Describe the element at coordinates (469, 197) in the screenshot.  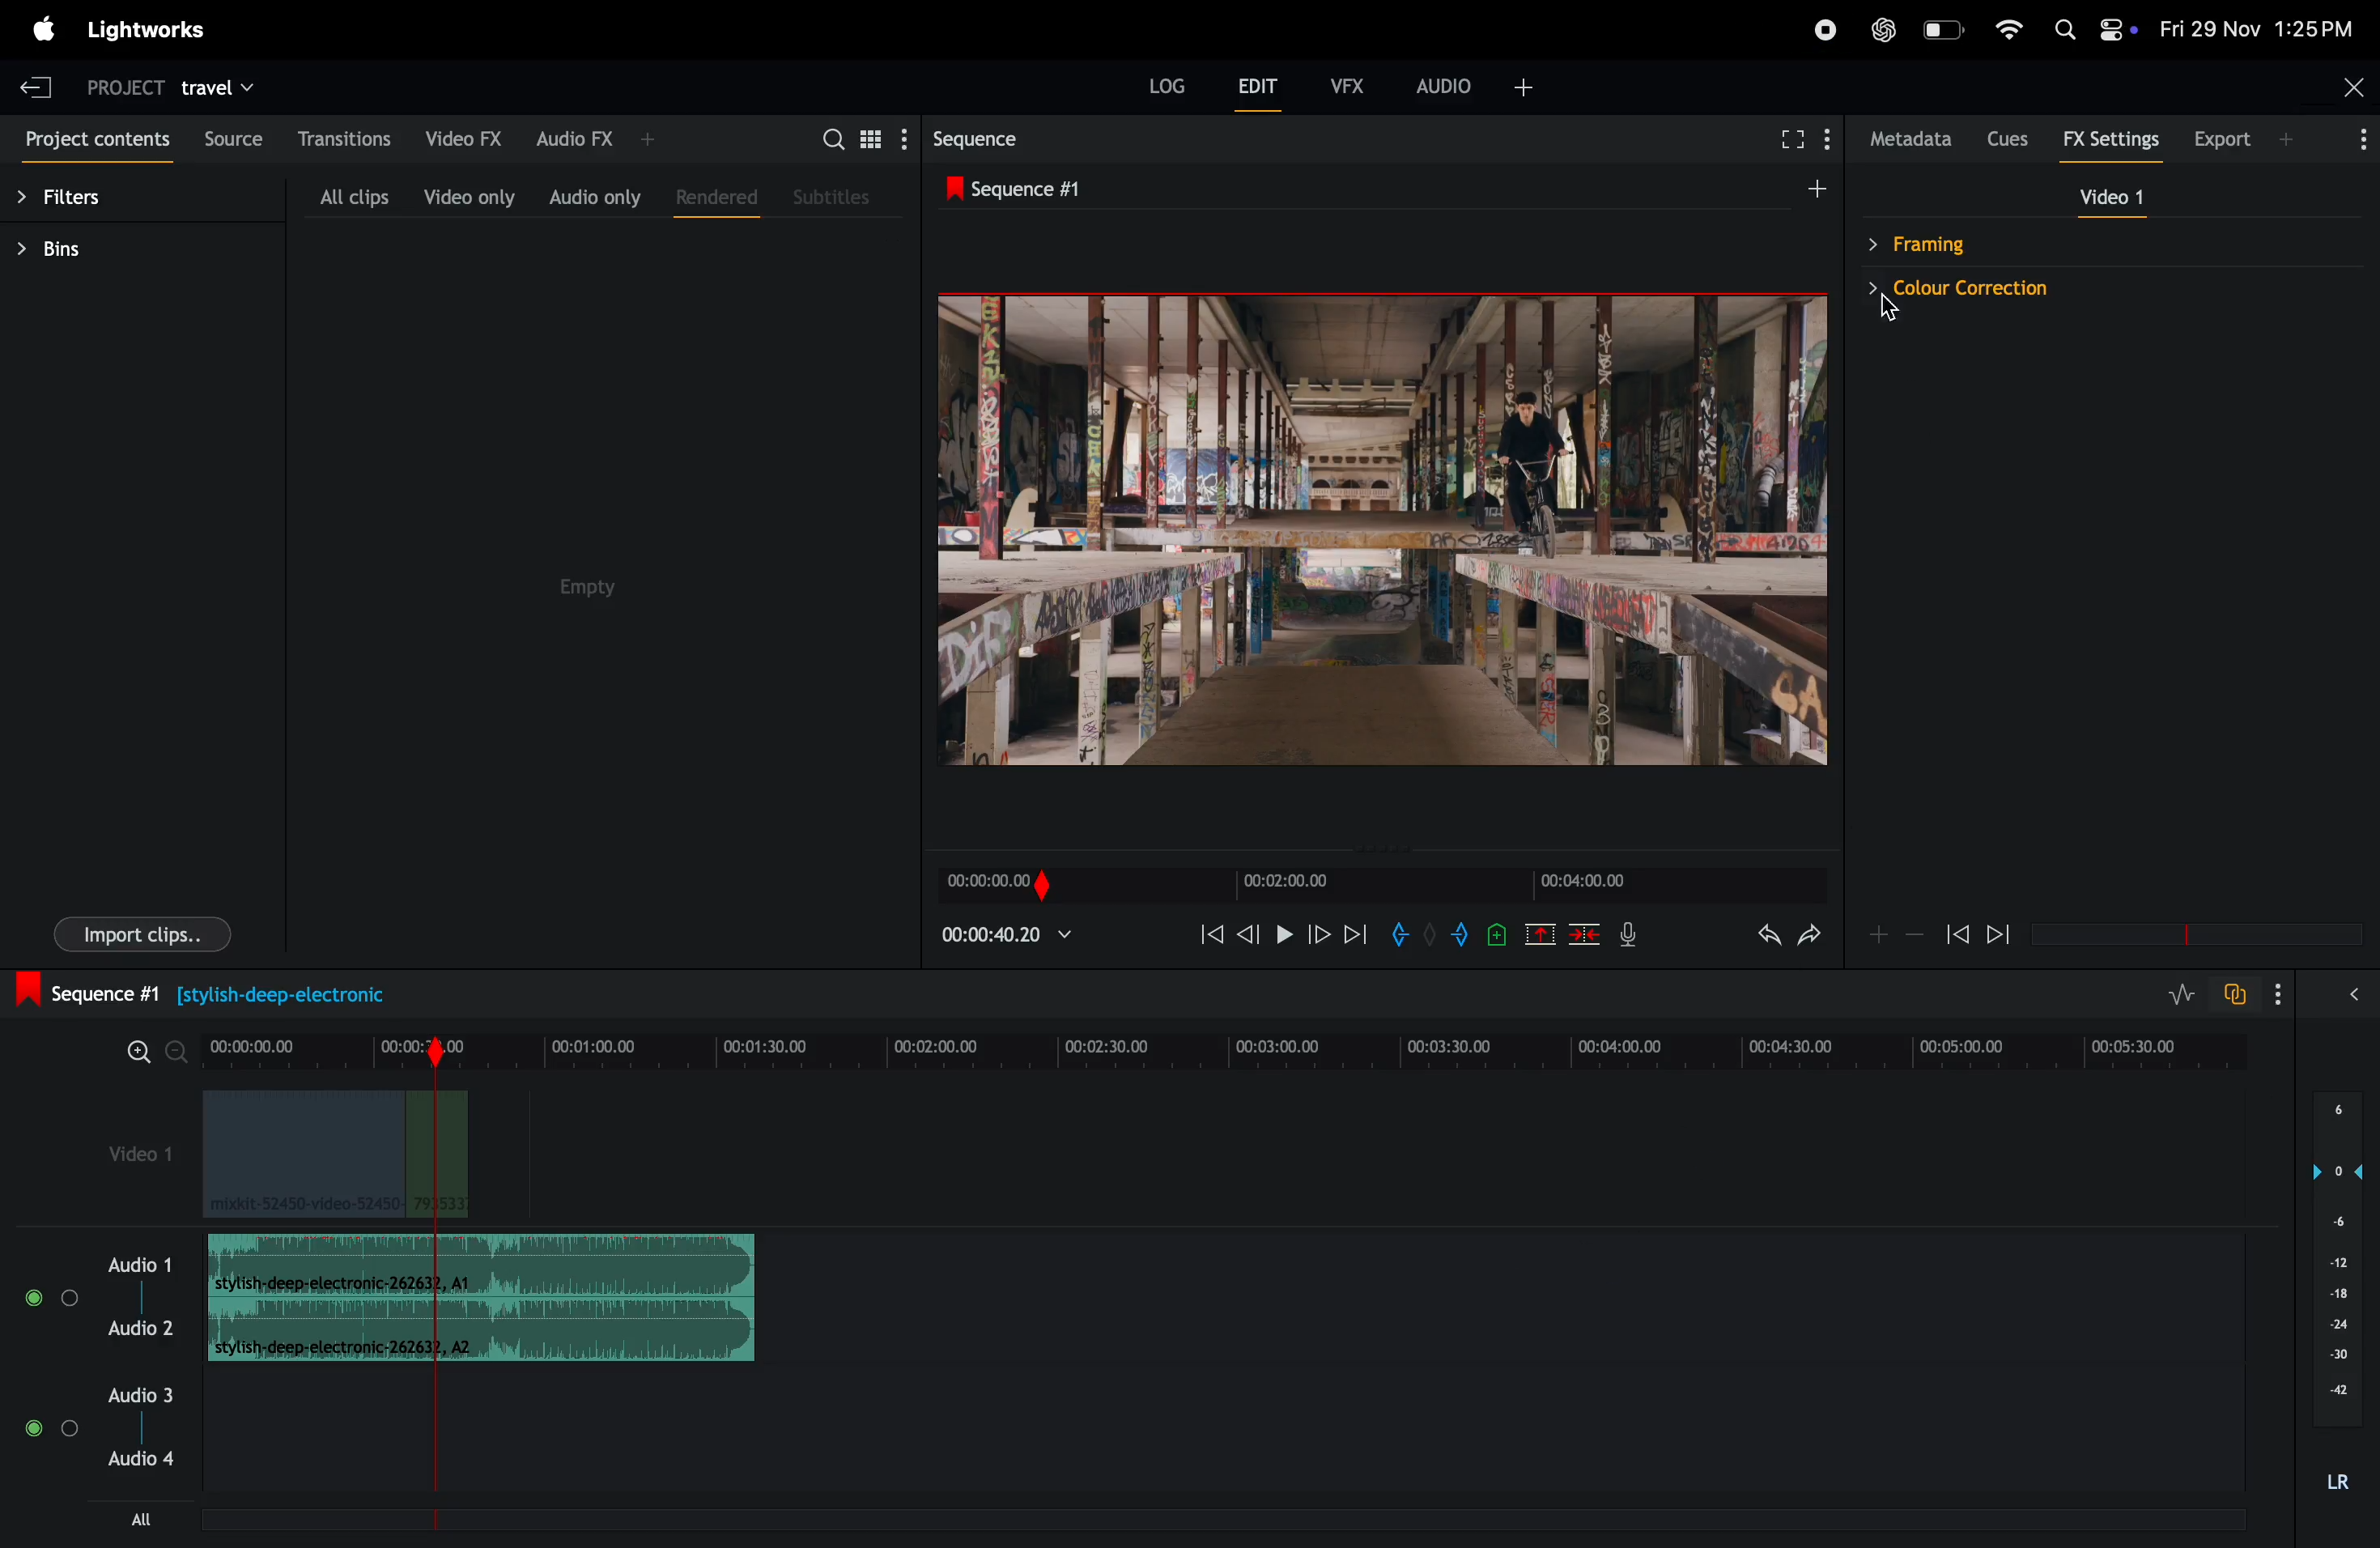
I see `video only` at that location.